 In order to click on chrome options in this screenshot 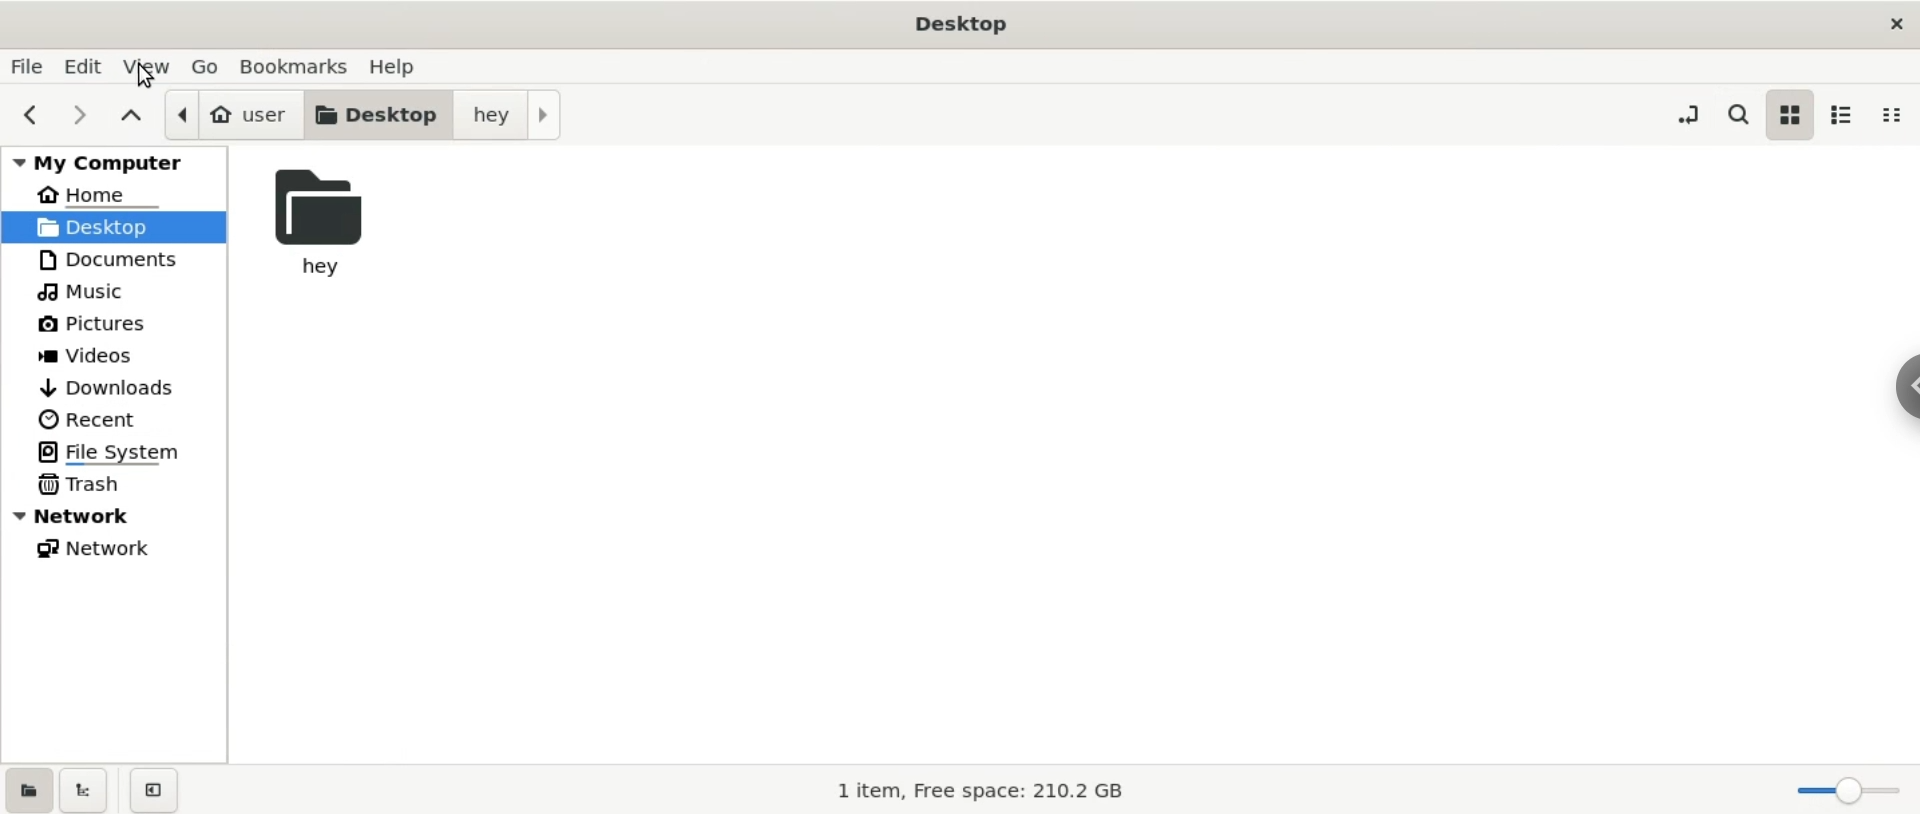, I will do `click(1903, 383)`.